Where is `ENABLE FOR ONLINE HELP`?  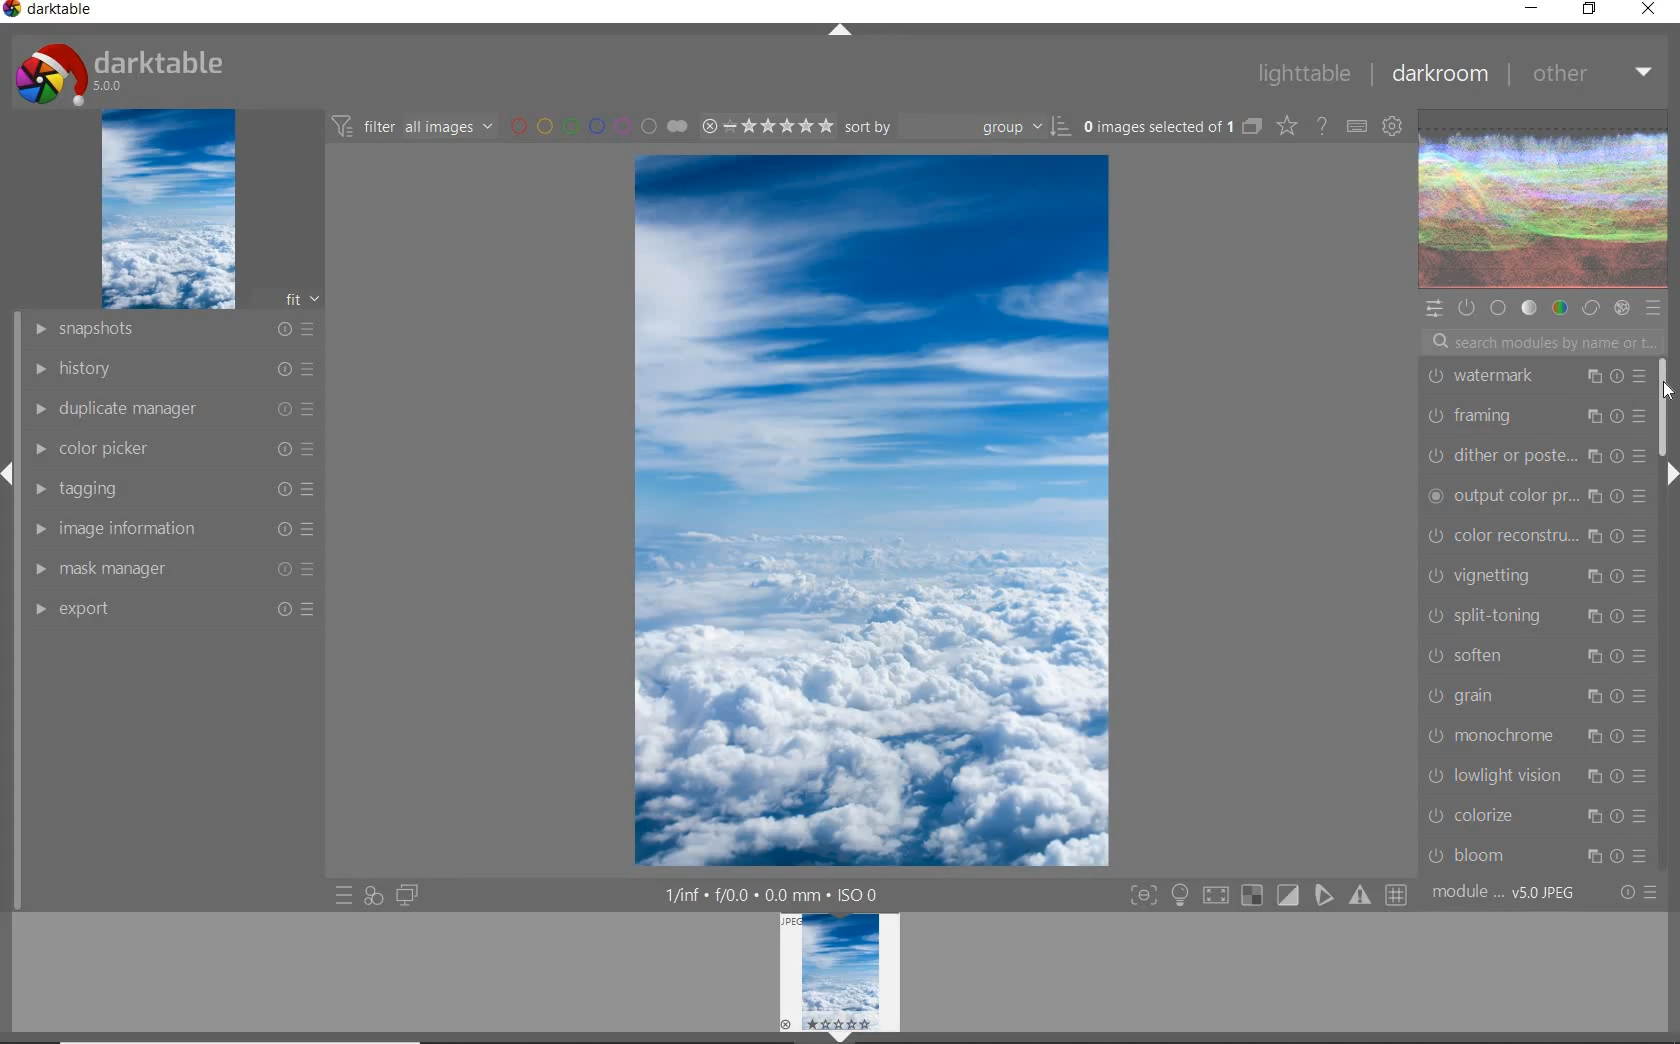
ENABLE FOR ONLINE HELP is located at coordinates (1320, 125).